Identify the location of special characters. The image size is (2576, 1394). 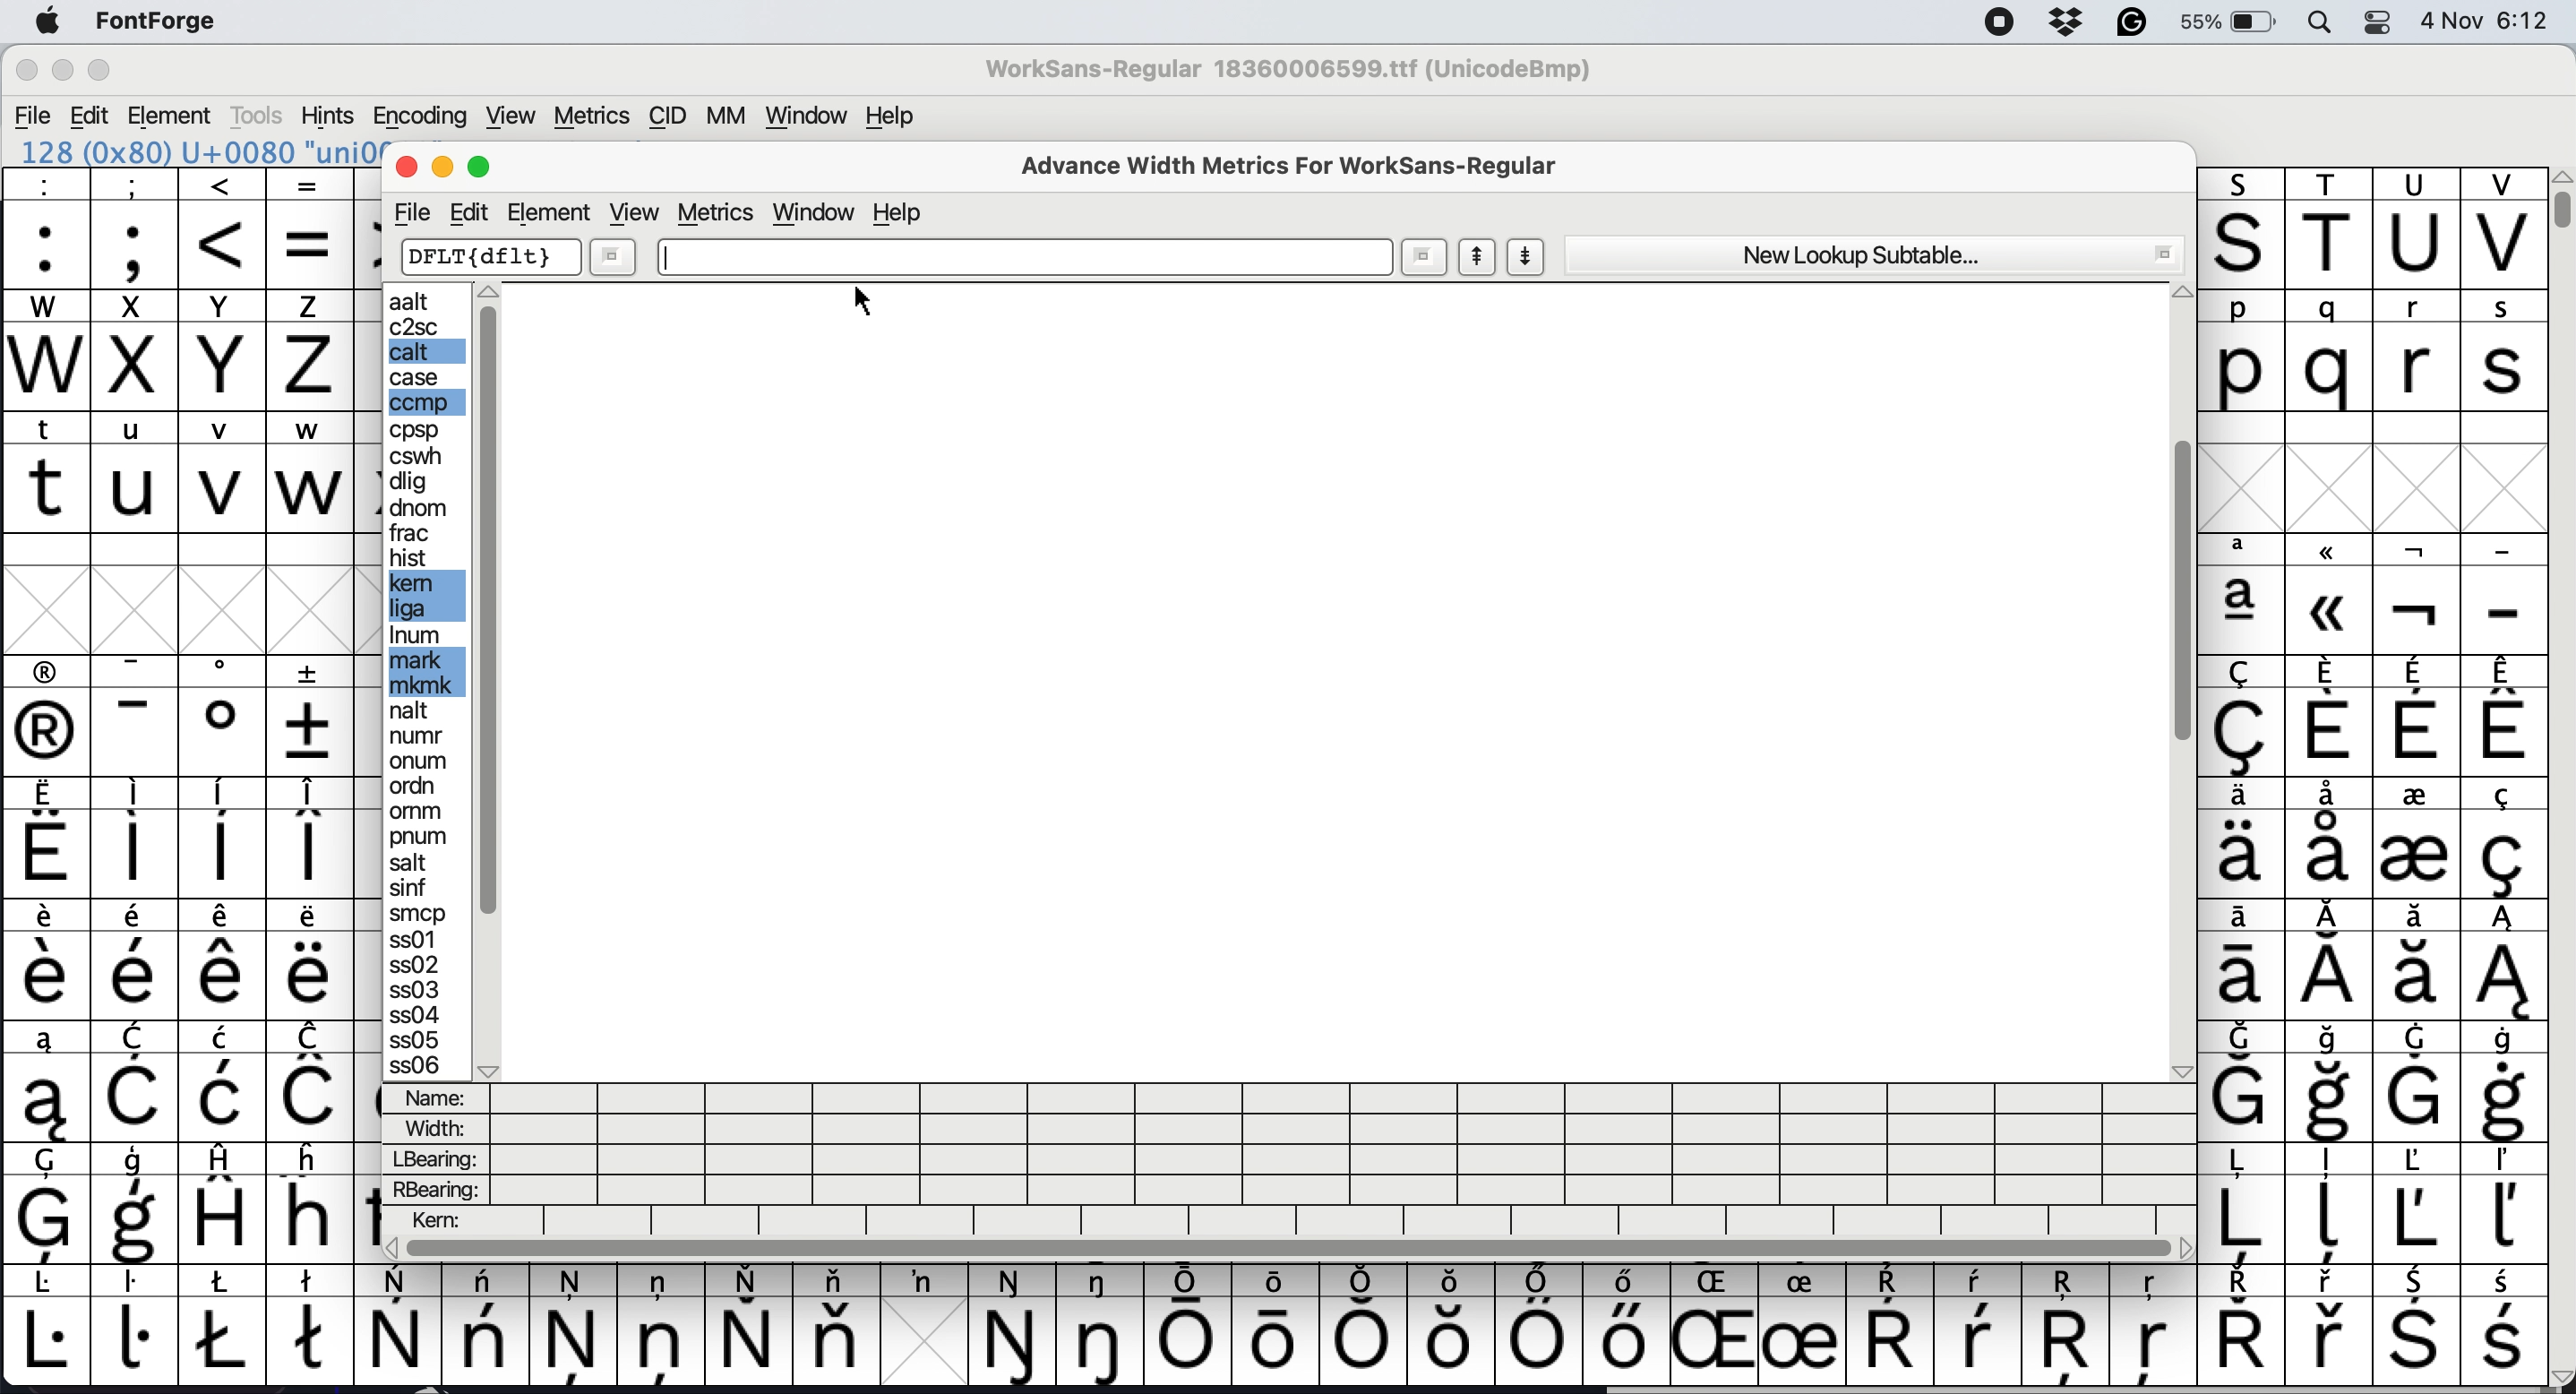
(2374, 1162).